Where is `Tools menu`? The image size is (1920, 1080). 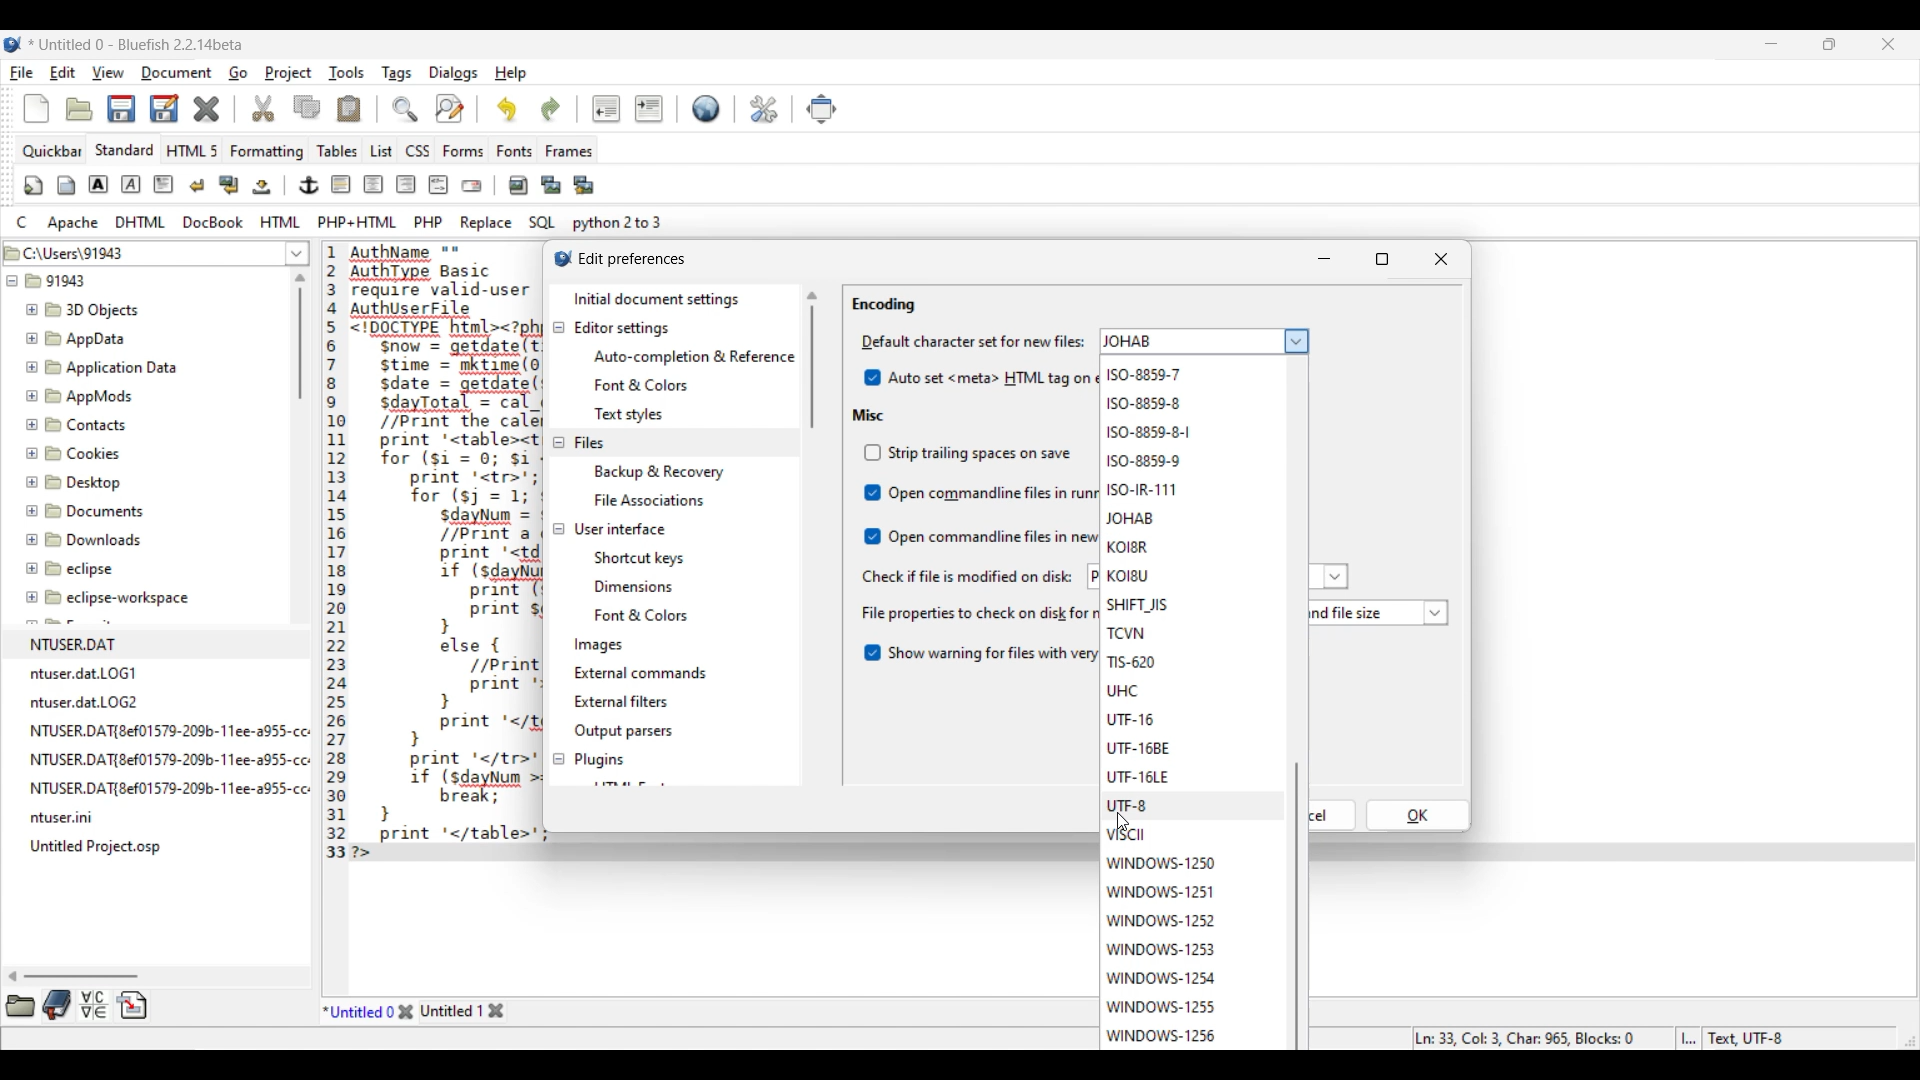 Tools menu is located at coordinates (347, 73).